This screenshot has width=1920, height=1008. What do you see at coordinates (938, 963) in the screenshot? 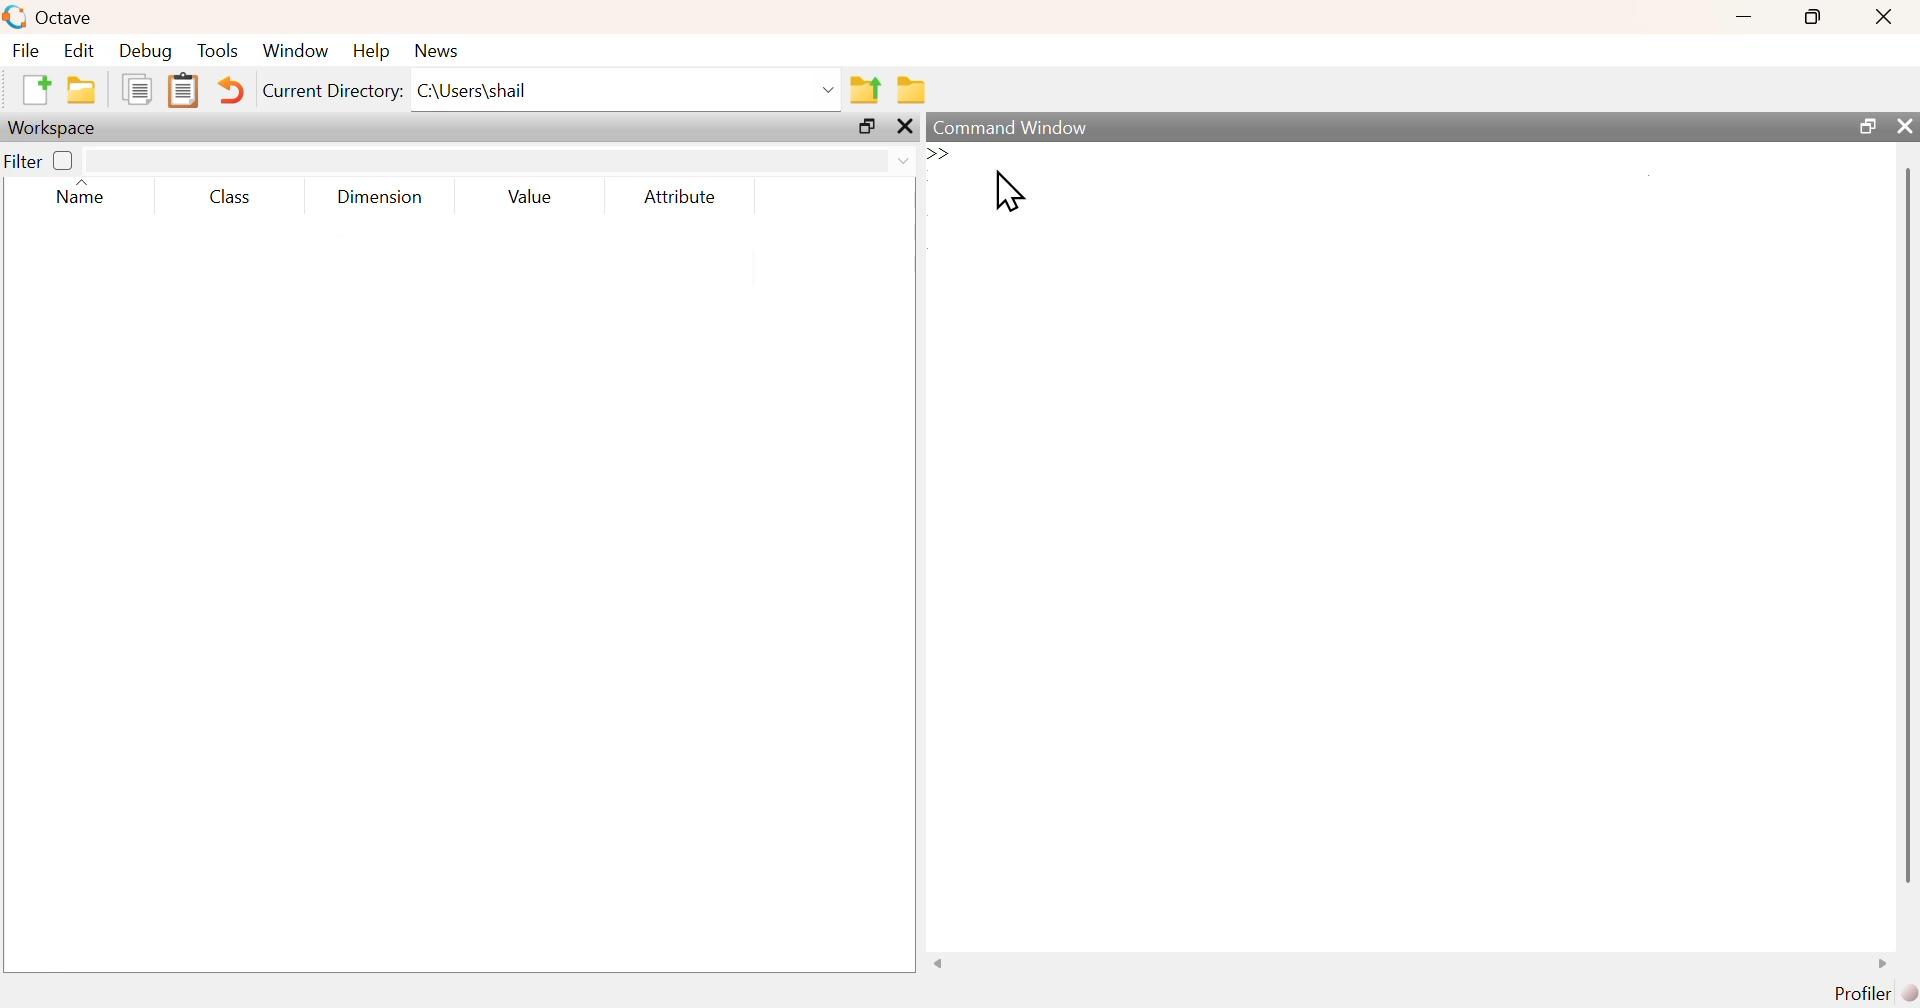
I see `scroll left` at bounding box center [938, 963].